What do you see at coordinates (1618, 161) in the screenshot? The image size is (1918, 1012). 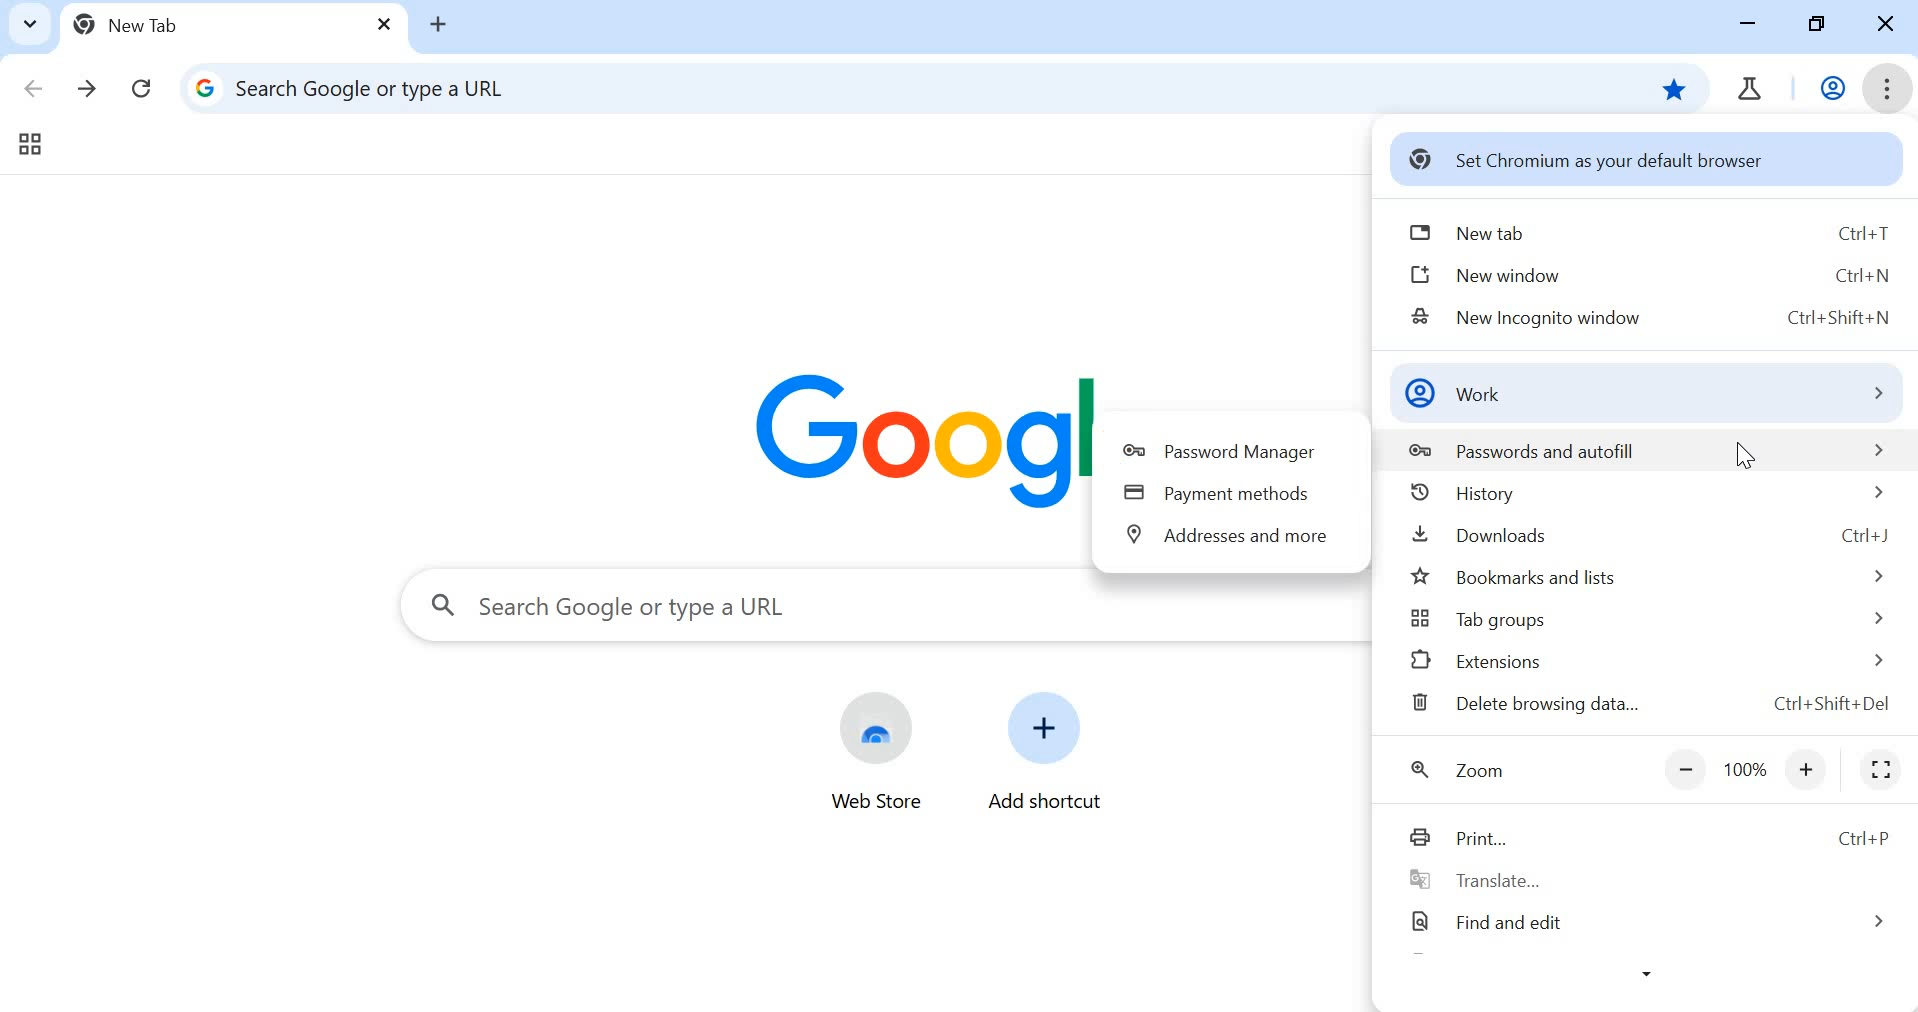 I see `set chromium as your default browser` at bounding box center [1618, 161].